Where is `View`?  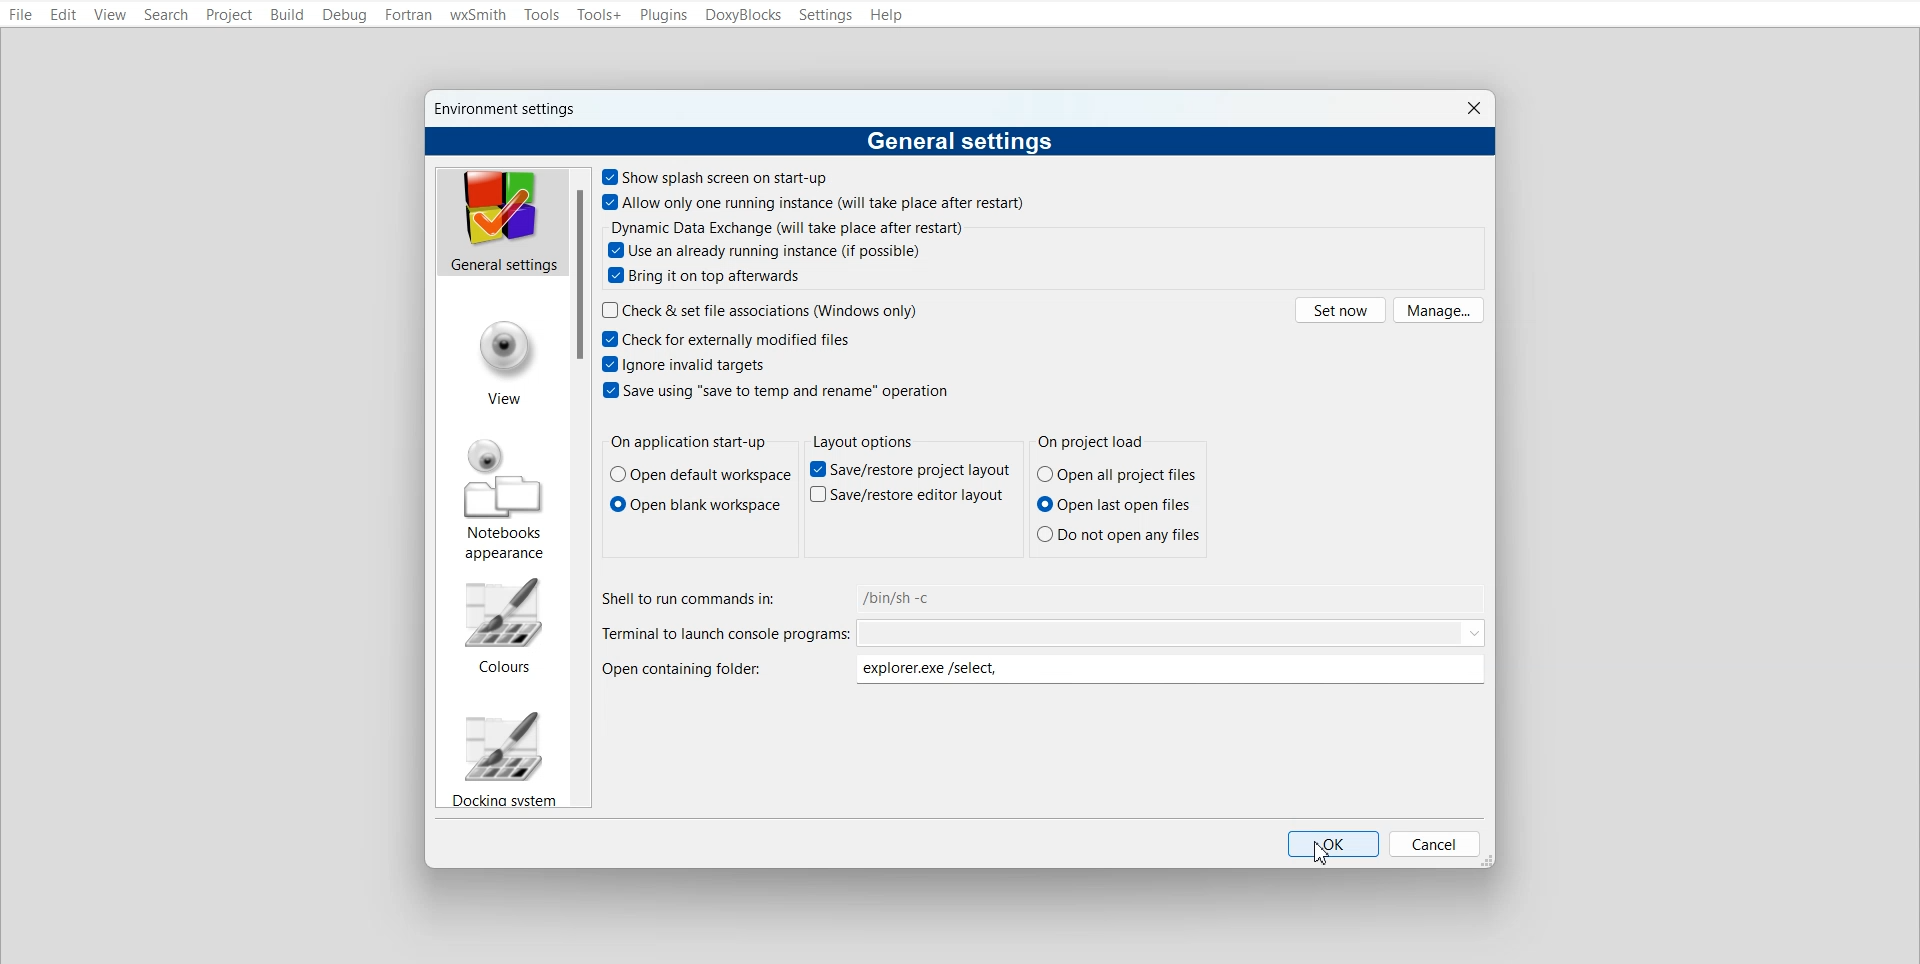 View is located at coordinates (110, 16).